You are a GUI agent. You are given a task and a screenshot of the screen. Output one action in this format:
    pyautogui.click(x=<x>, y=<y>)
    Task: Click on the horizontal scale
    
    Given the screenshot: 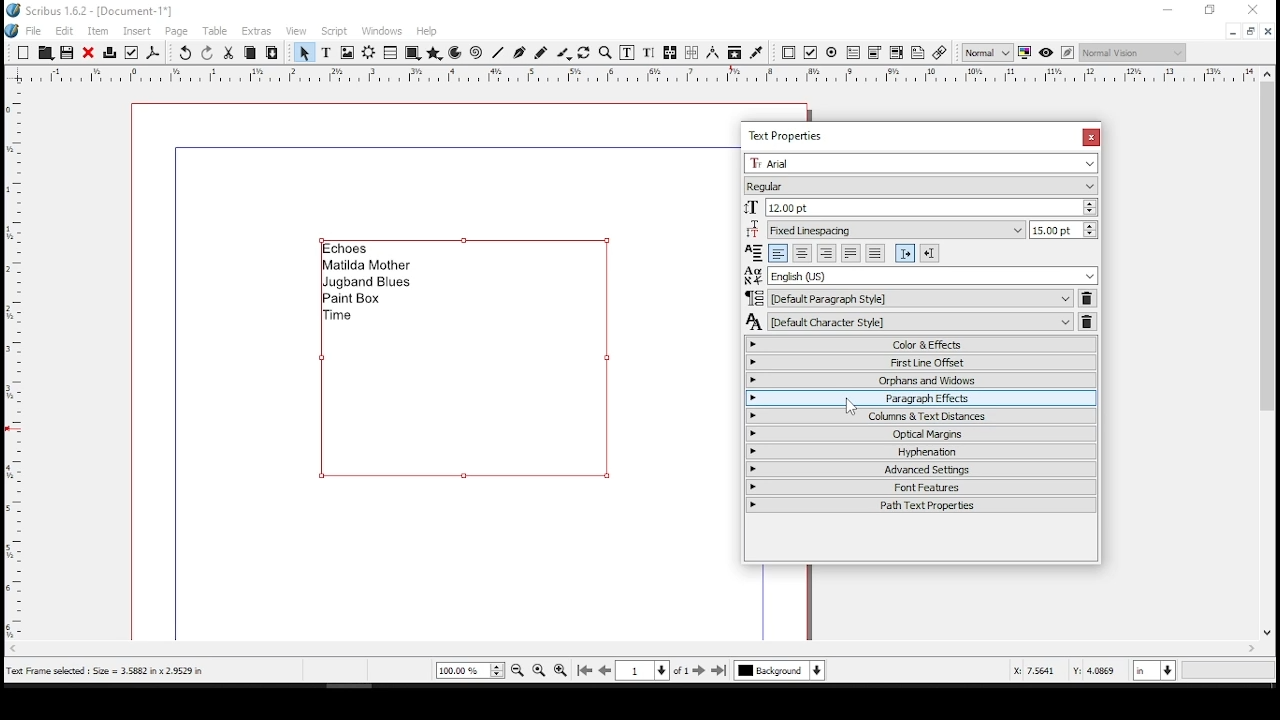 What is the action you would take?
    pyautogui.click(x=650, y=73)
    